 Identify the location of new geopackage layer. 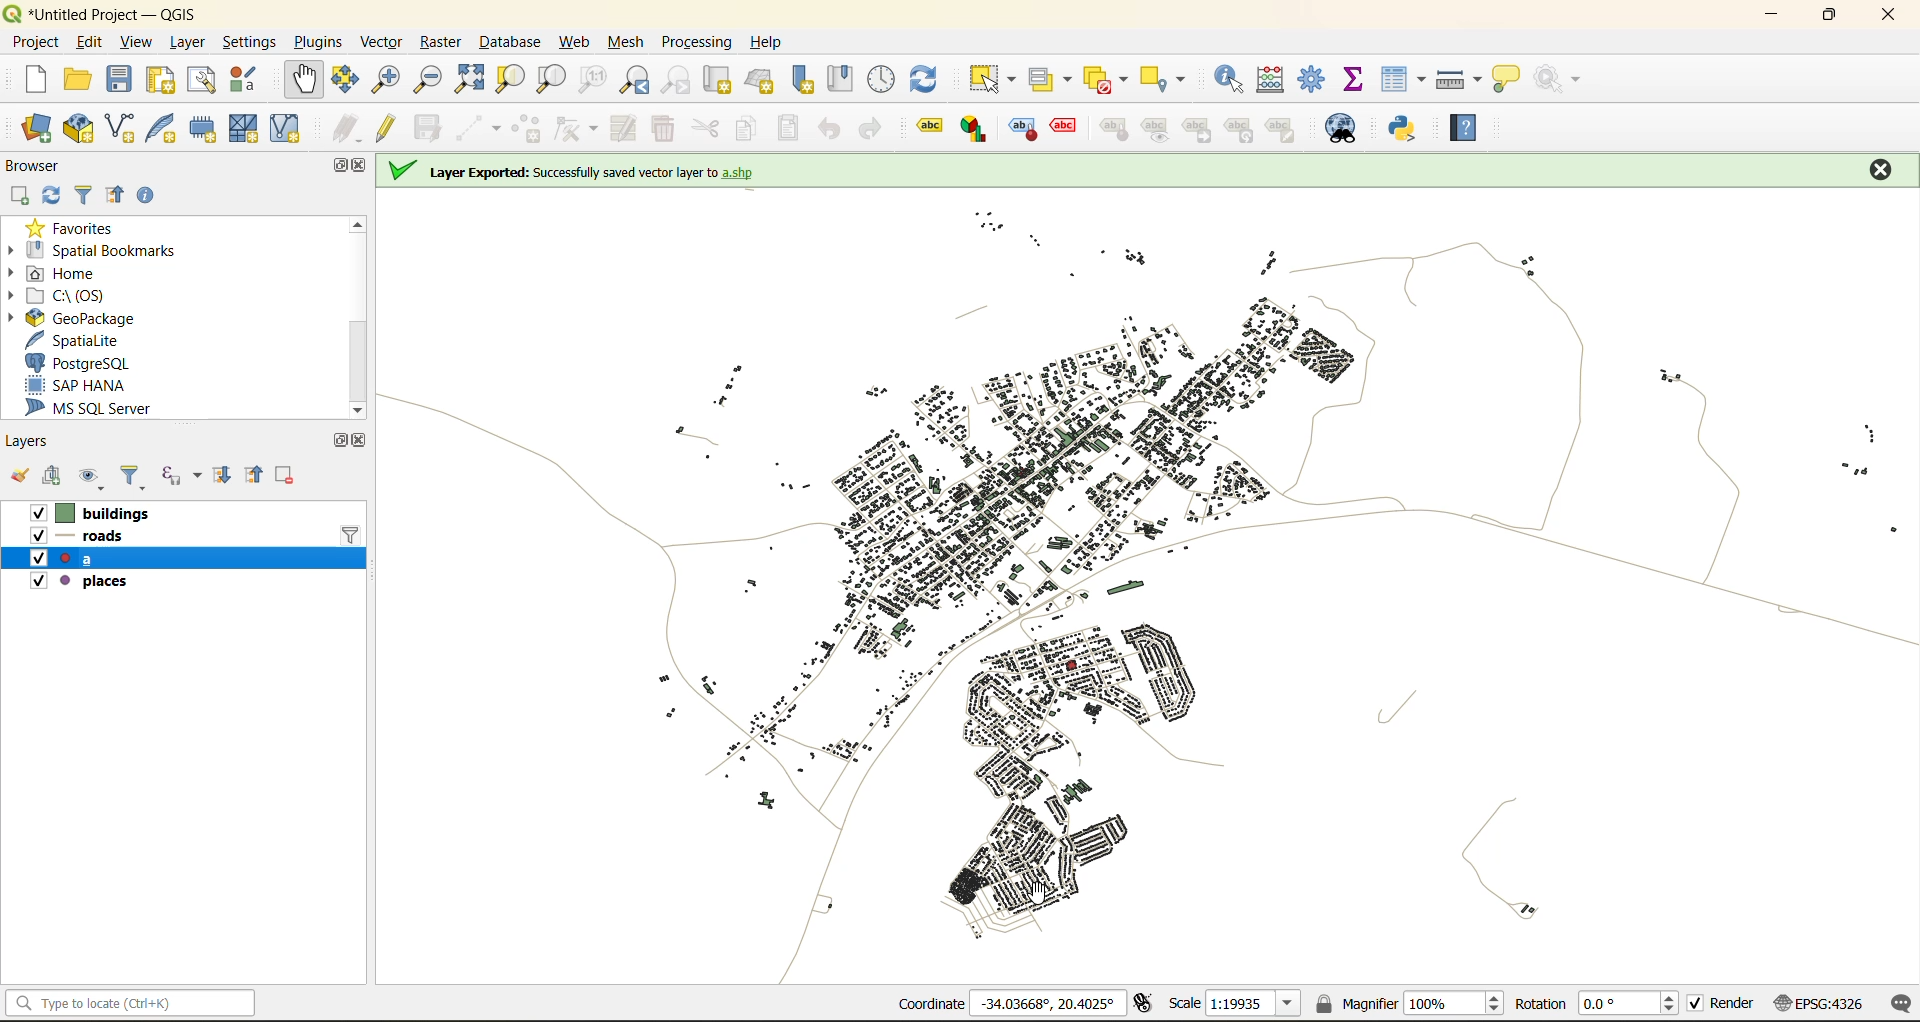
(78, 130).